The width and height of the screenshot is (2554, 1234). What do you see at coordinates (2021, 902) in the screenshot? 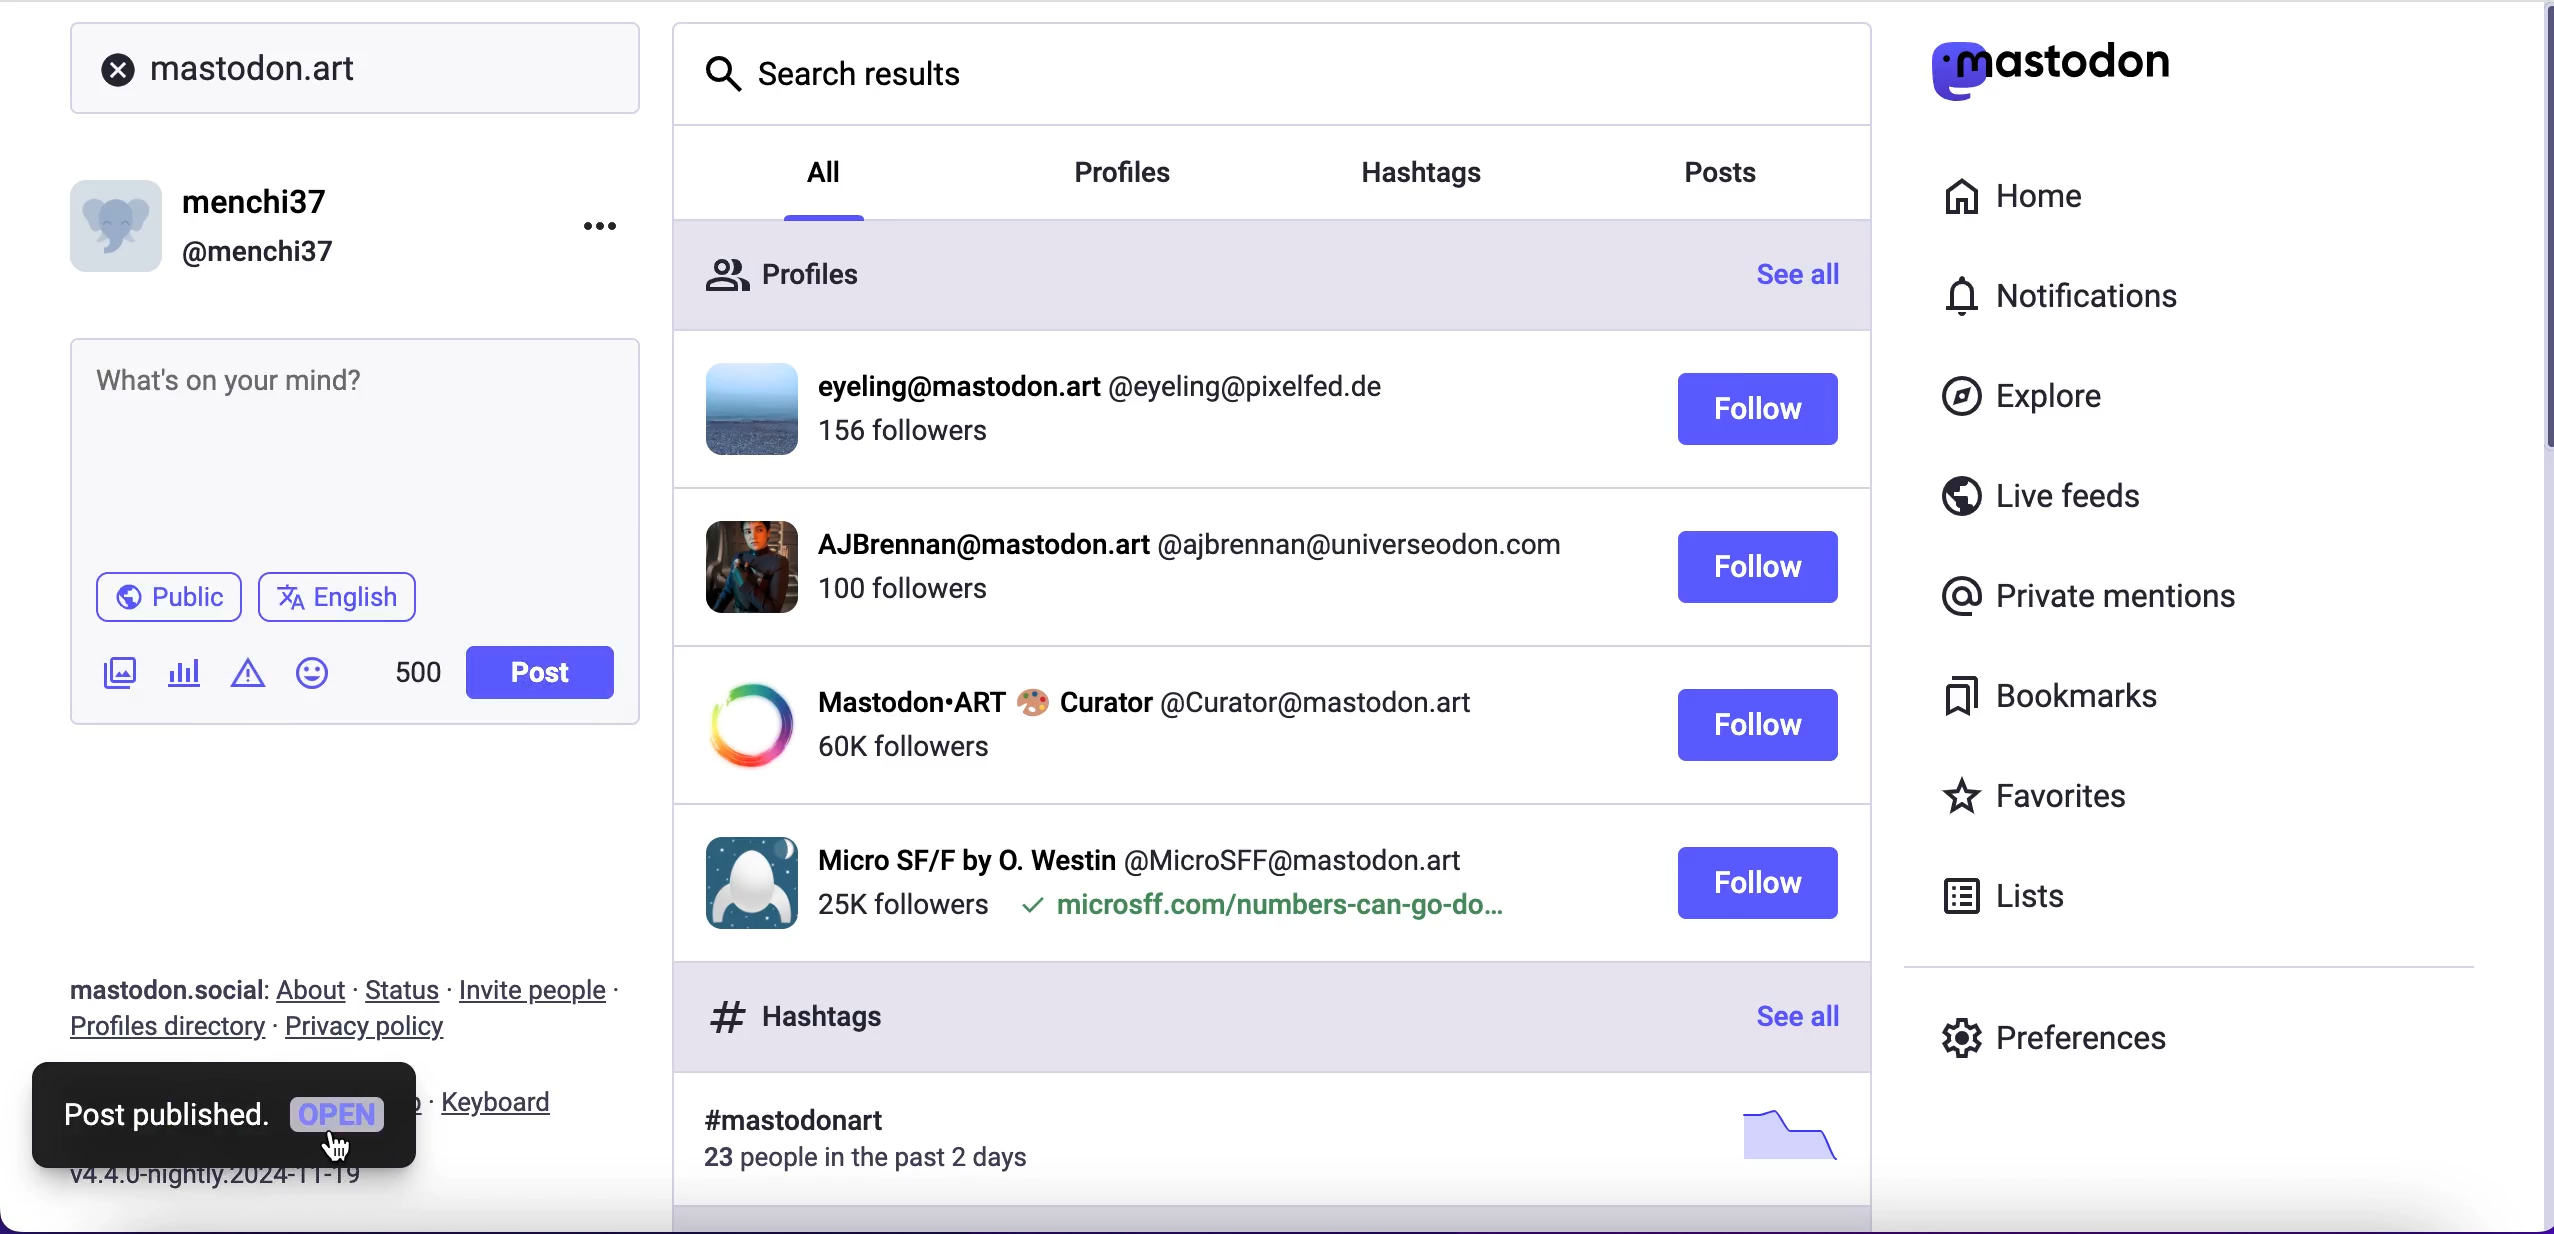
I see `lists` at bounding box center [2021, 902].